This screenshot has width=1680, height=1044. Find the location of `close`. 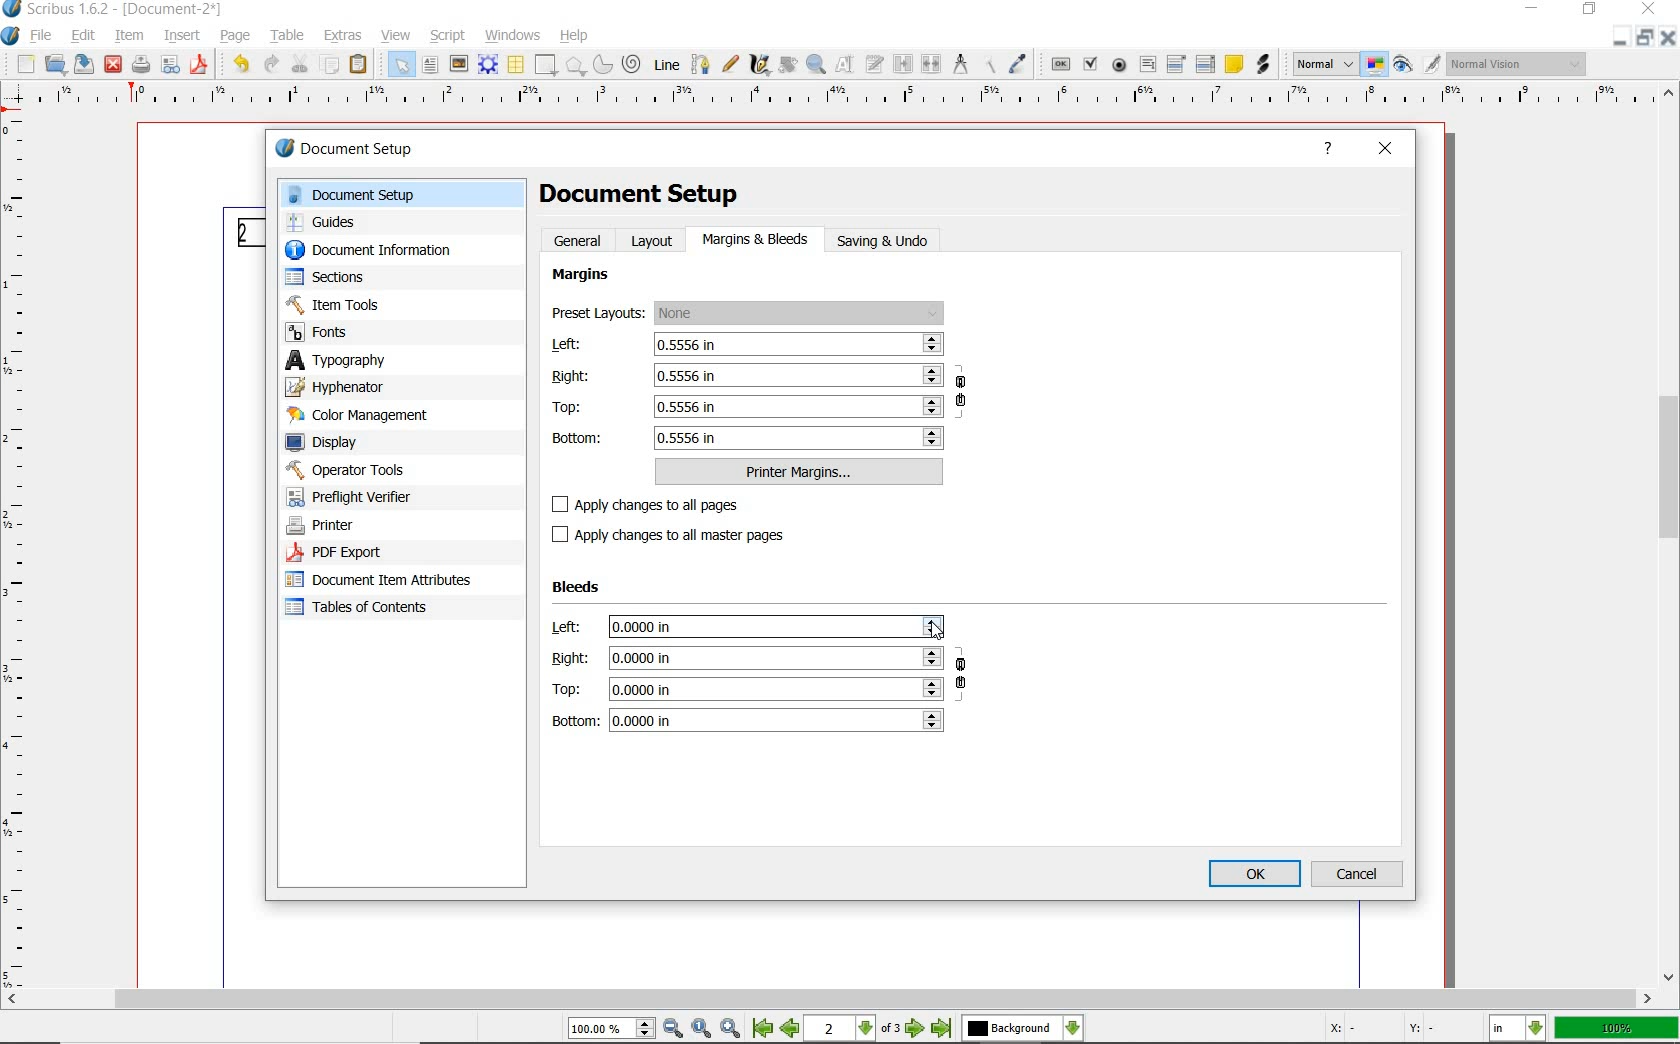

close is located at coordinates (1648, 10).